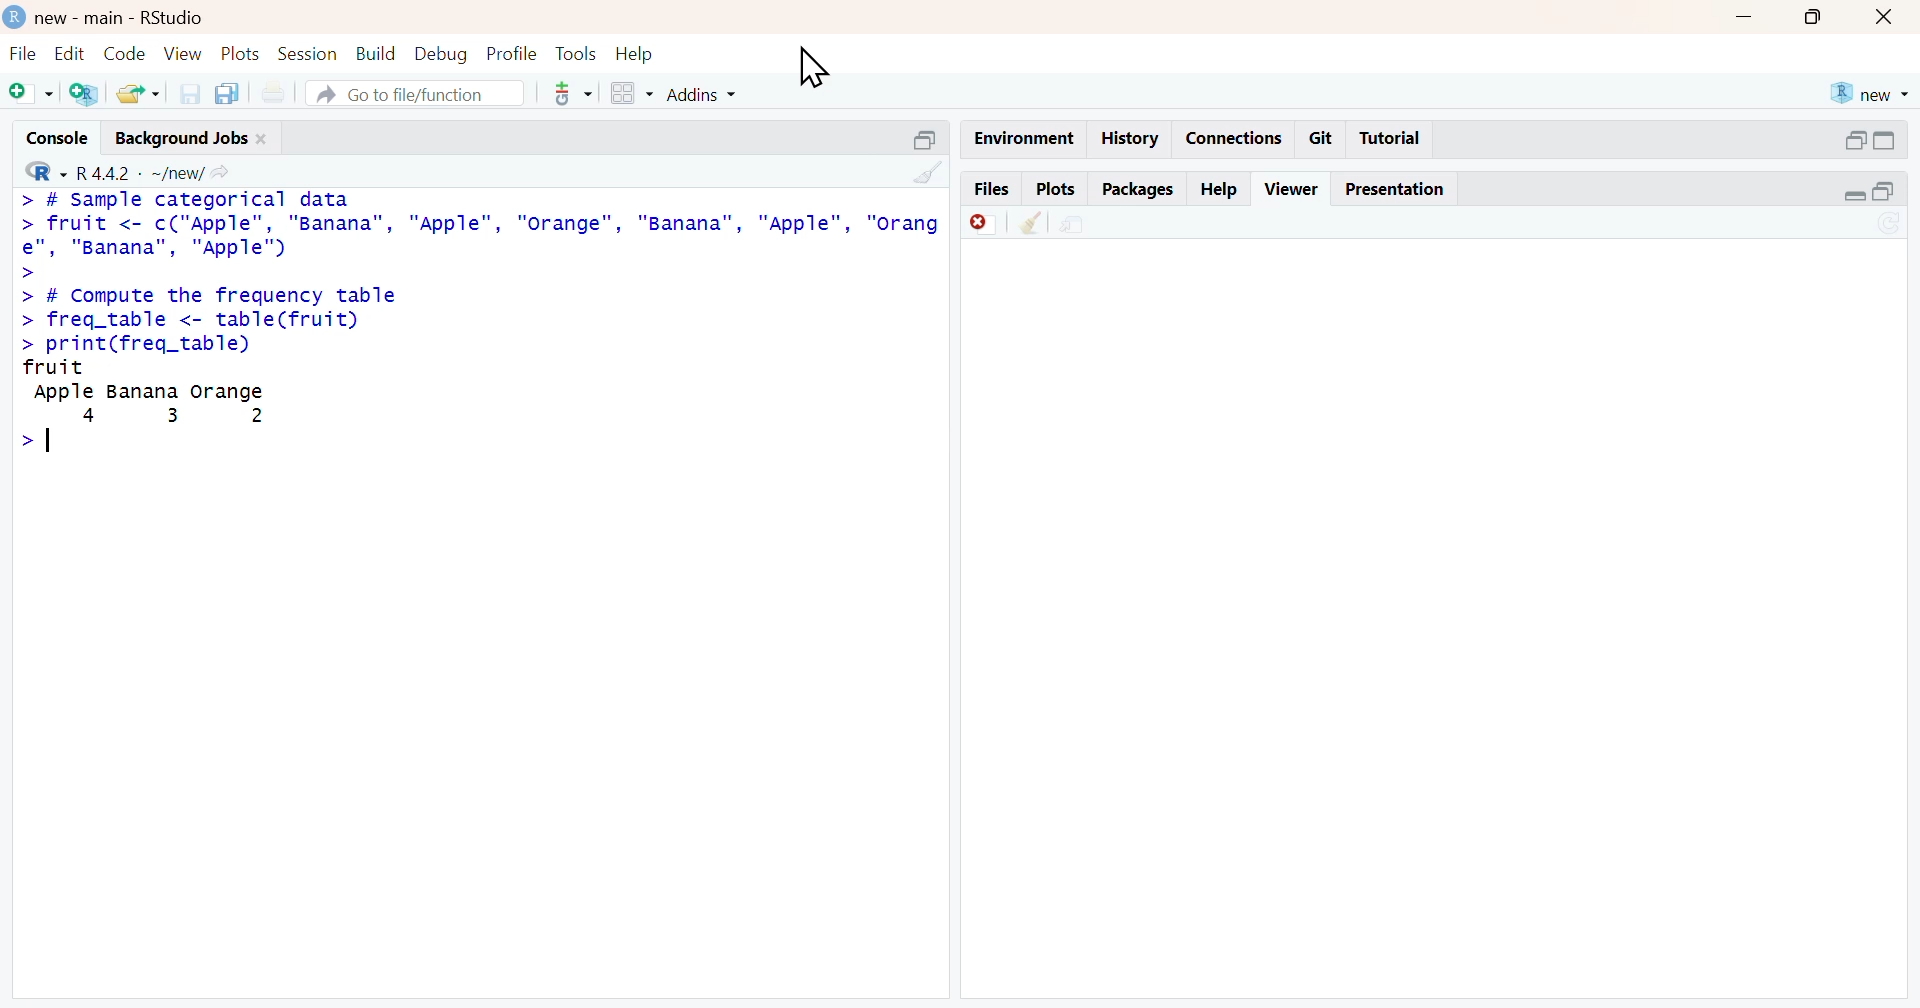 The image size is (1920, 1008). What do you see at coordinates (193, 95) in the screenshot?
I see `save current document` at bounding box center [193, 95].